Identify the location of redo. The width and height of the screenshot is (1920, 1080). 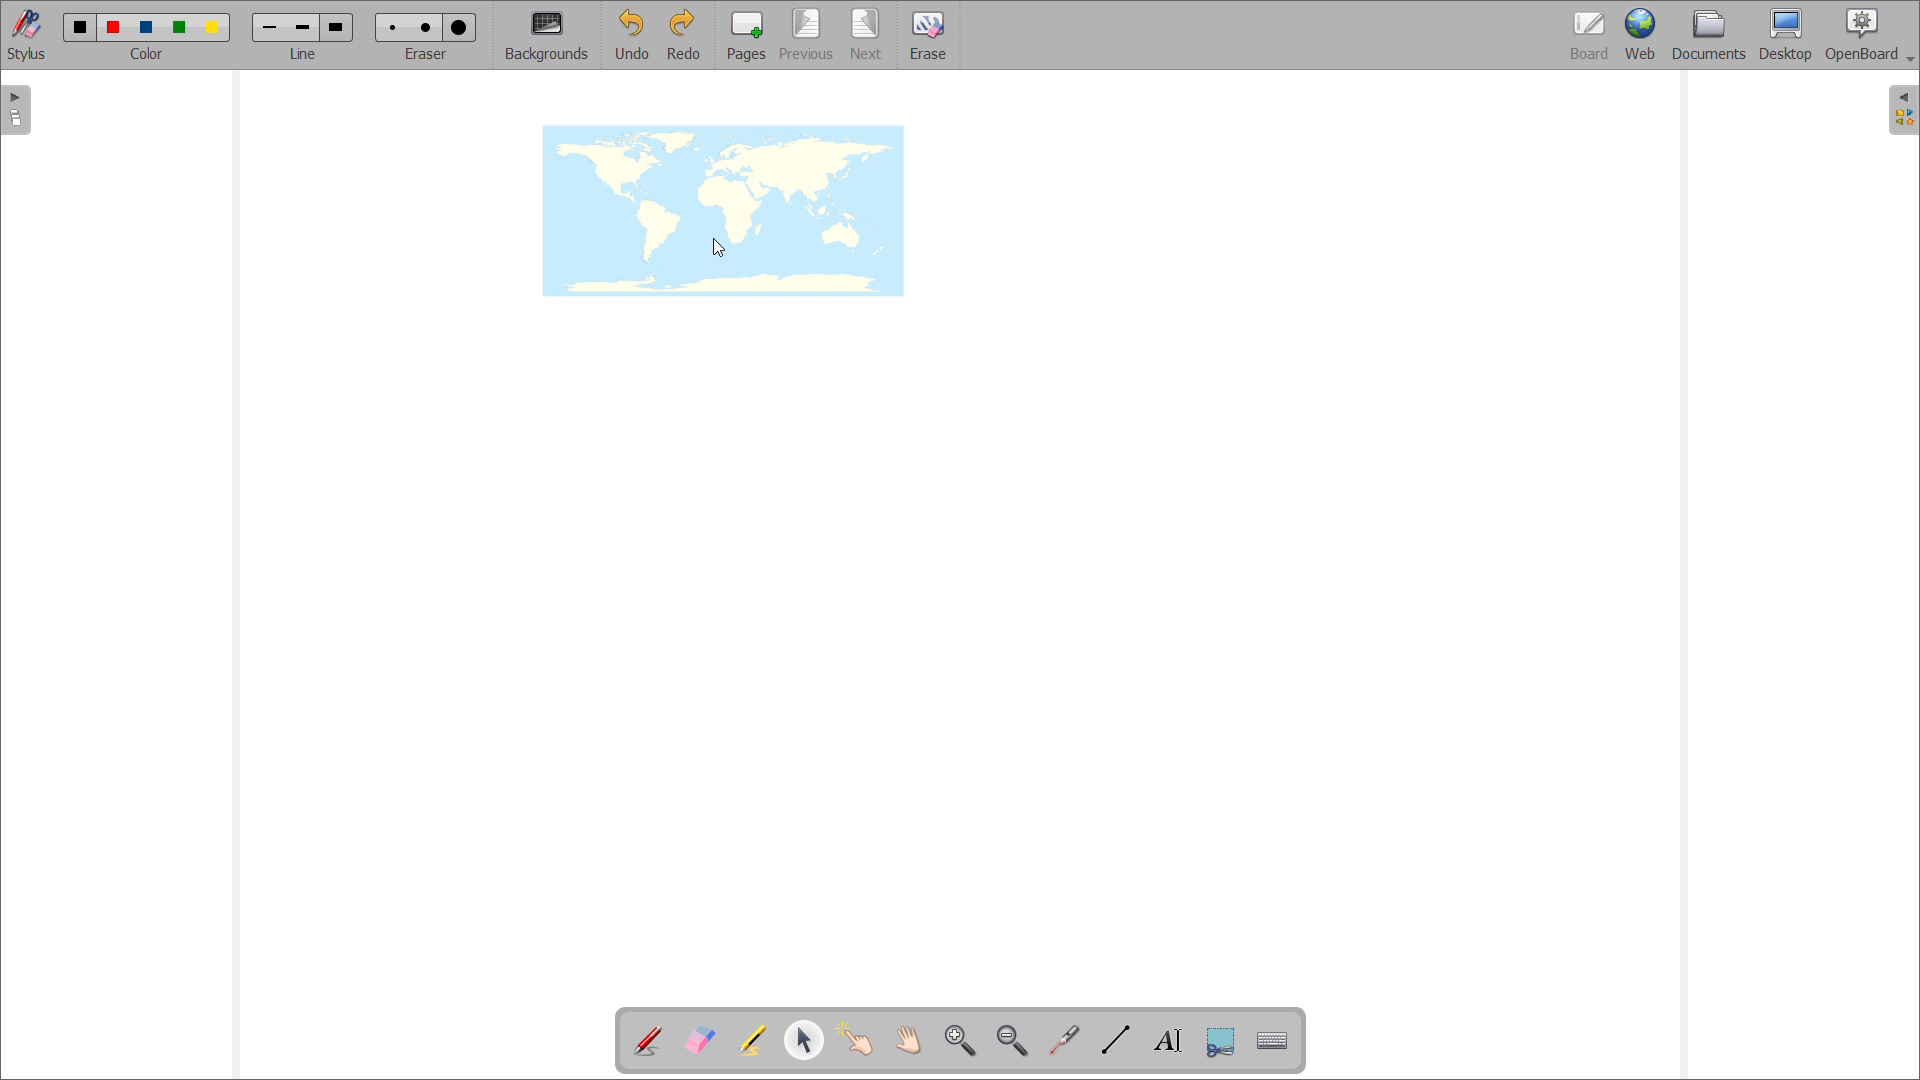
(683, 34).